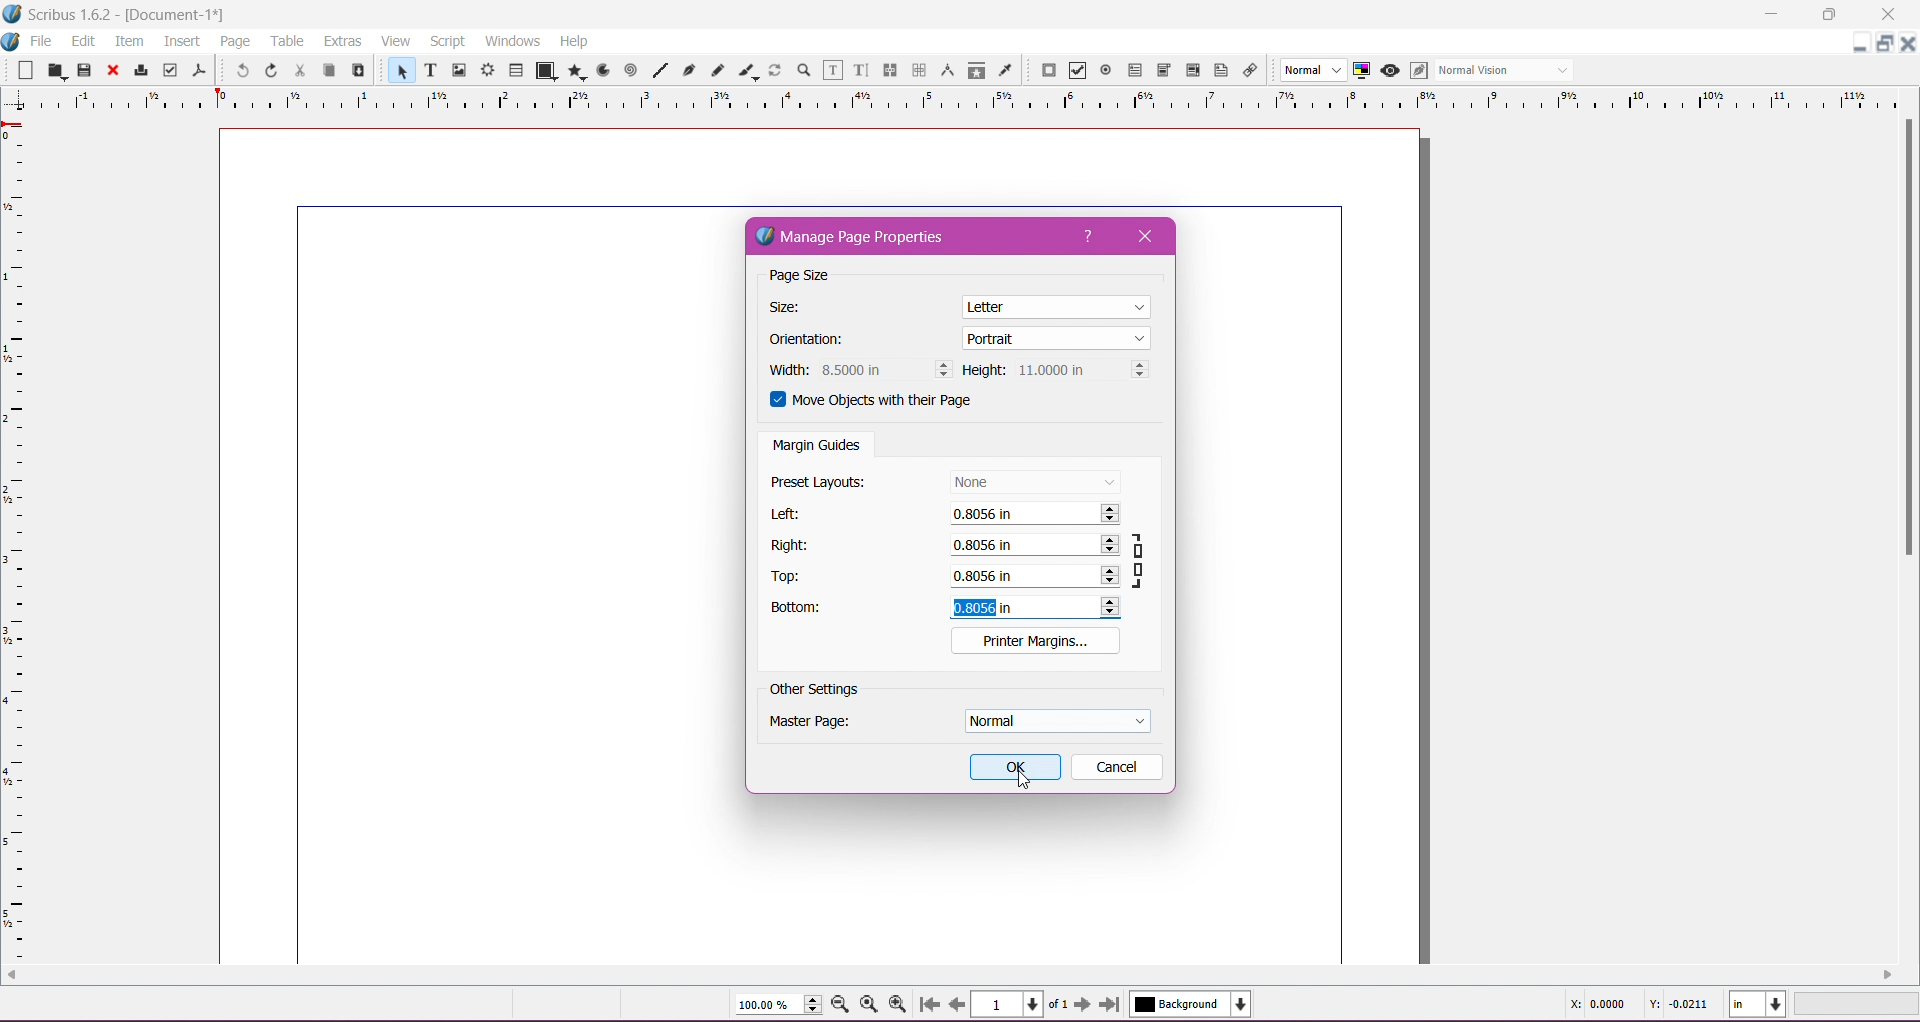 Image resolution: width=1920 pixels, height=1022 pixels. I want to click on Go to previous page, so click(957, 1004).